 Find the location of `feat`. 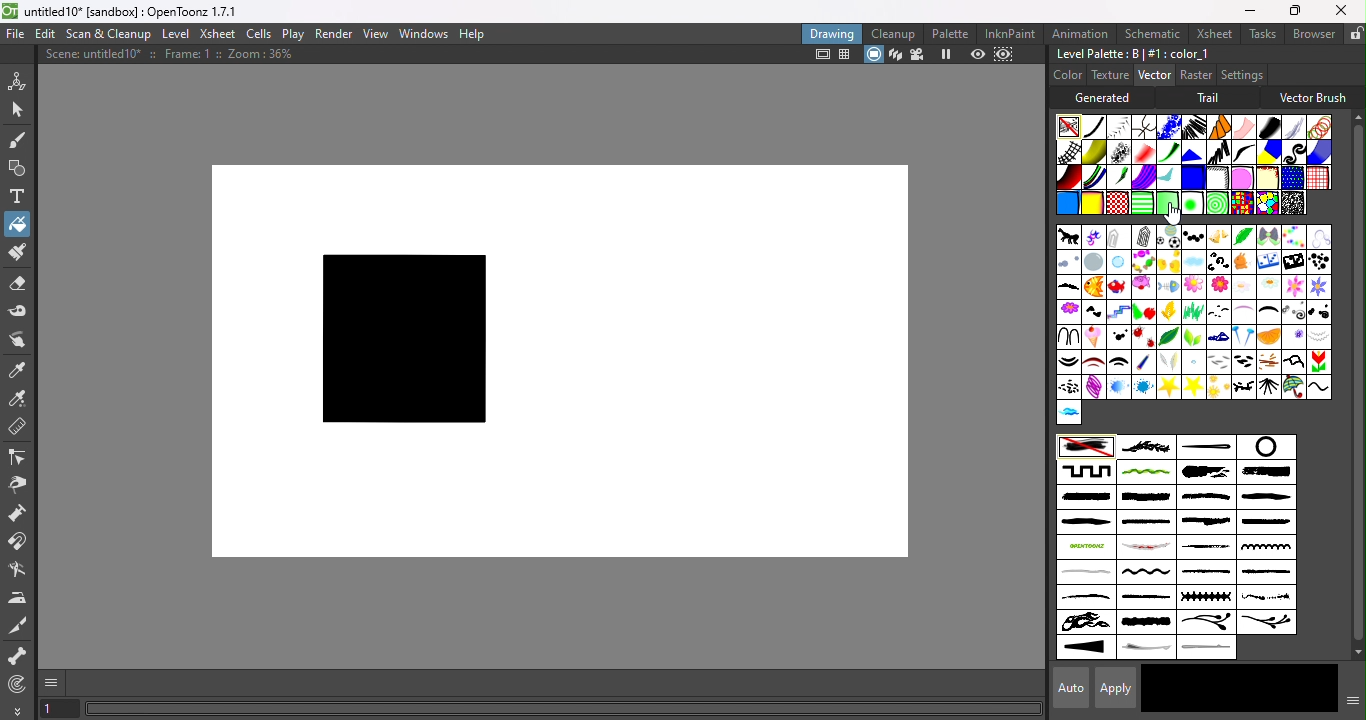

feat is located at coordinates (1068, 288).